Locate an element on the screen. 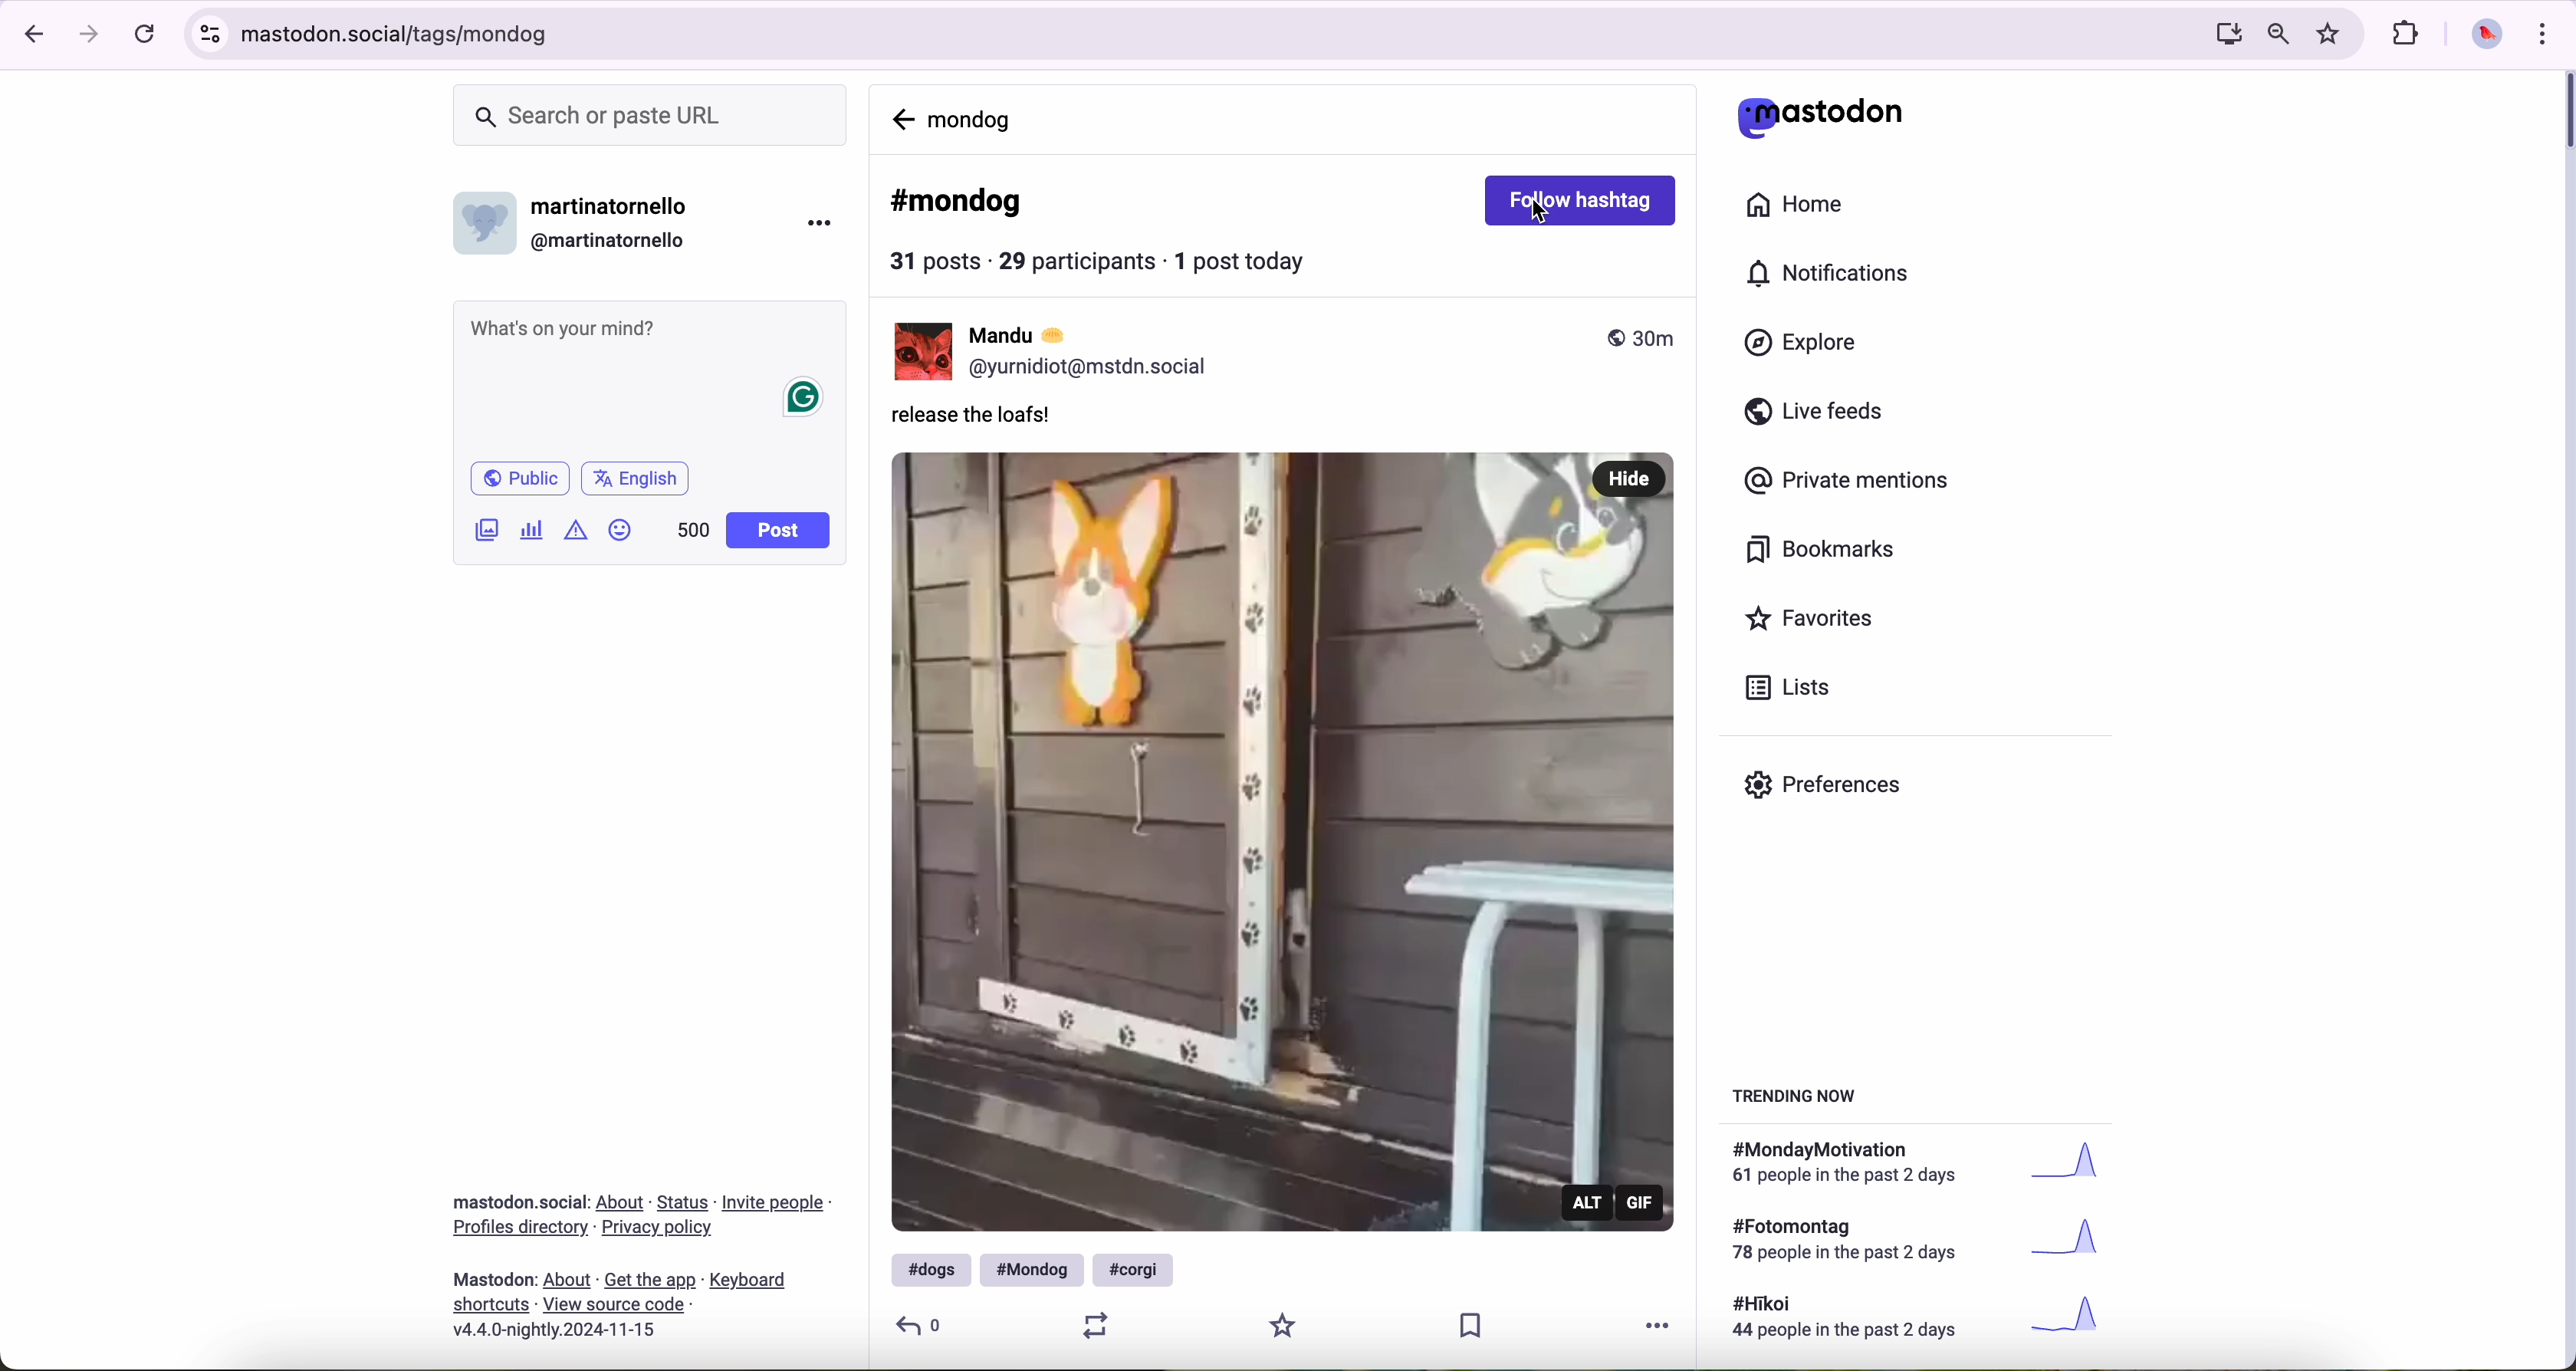 The width and height of the screenshot is (2576, 1371). 29 participants is located at coordinates (1077, 260).